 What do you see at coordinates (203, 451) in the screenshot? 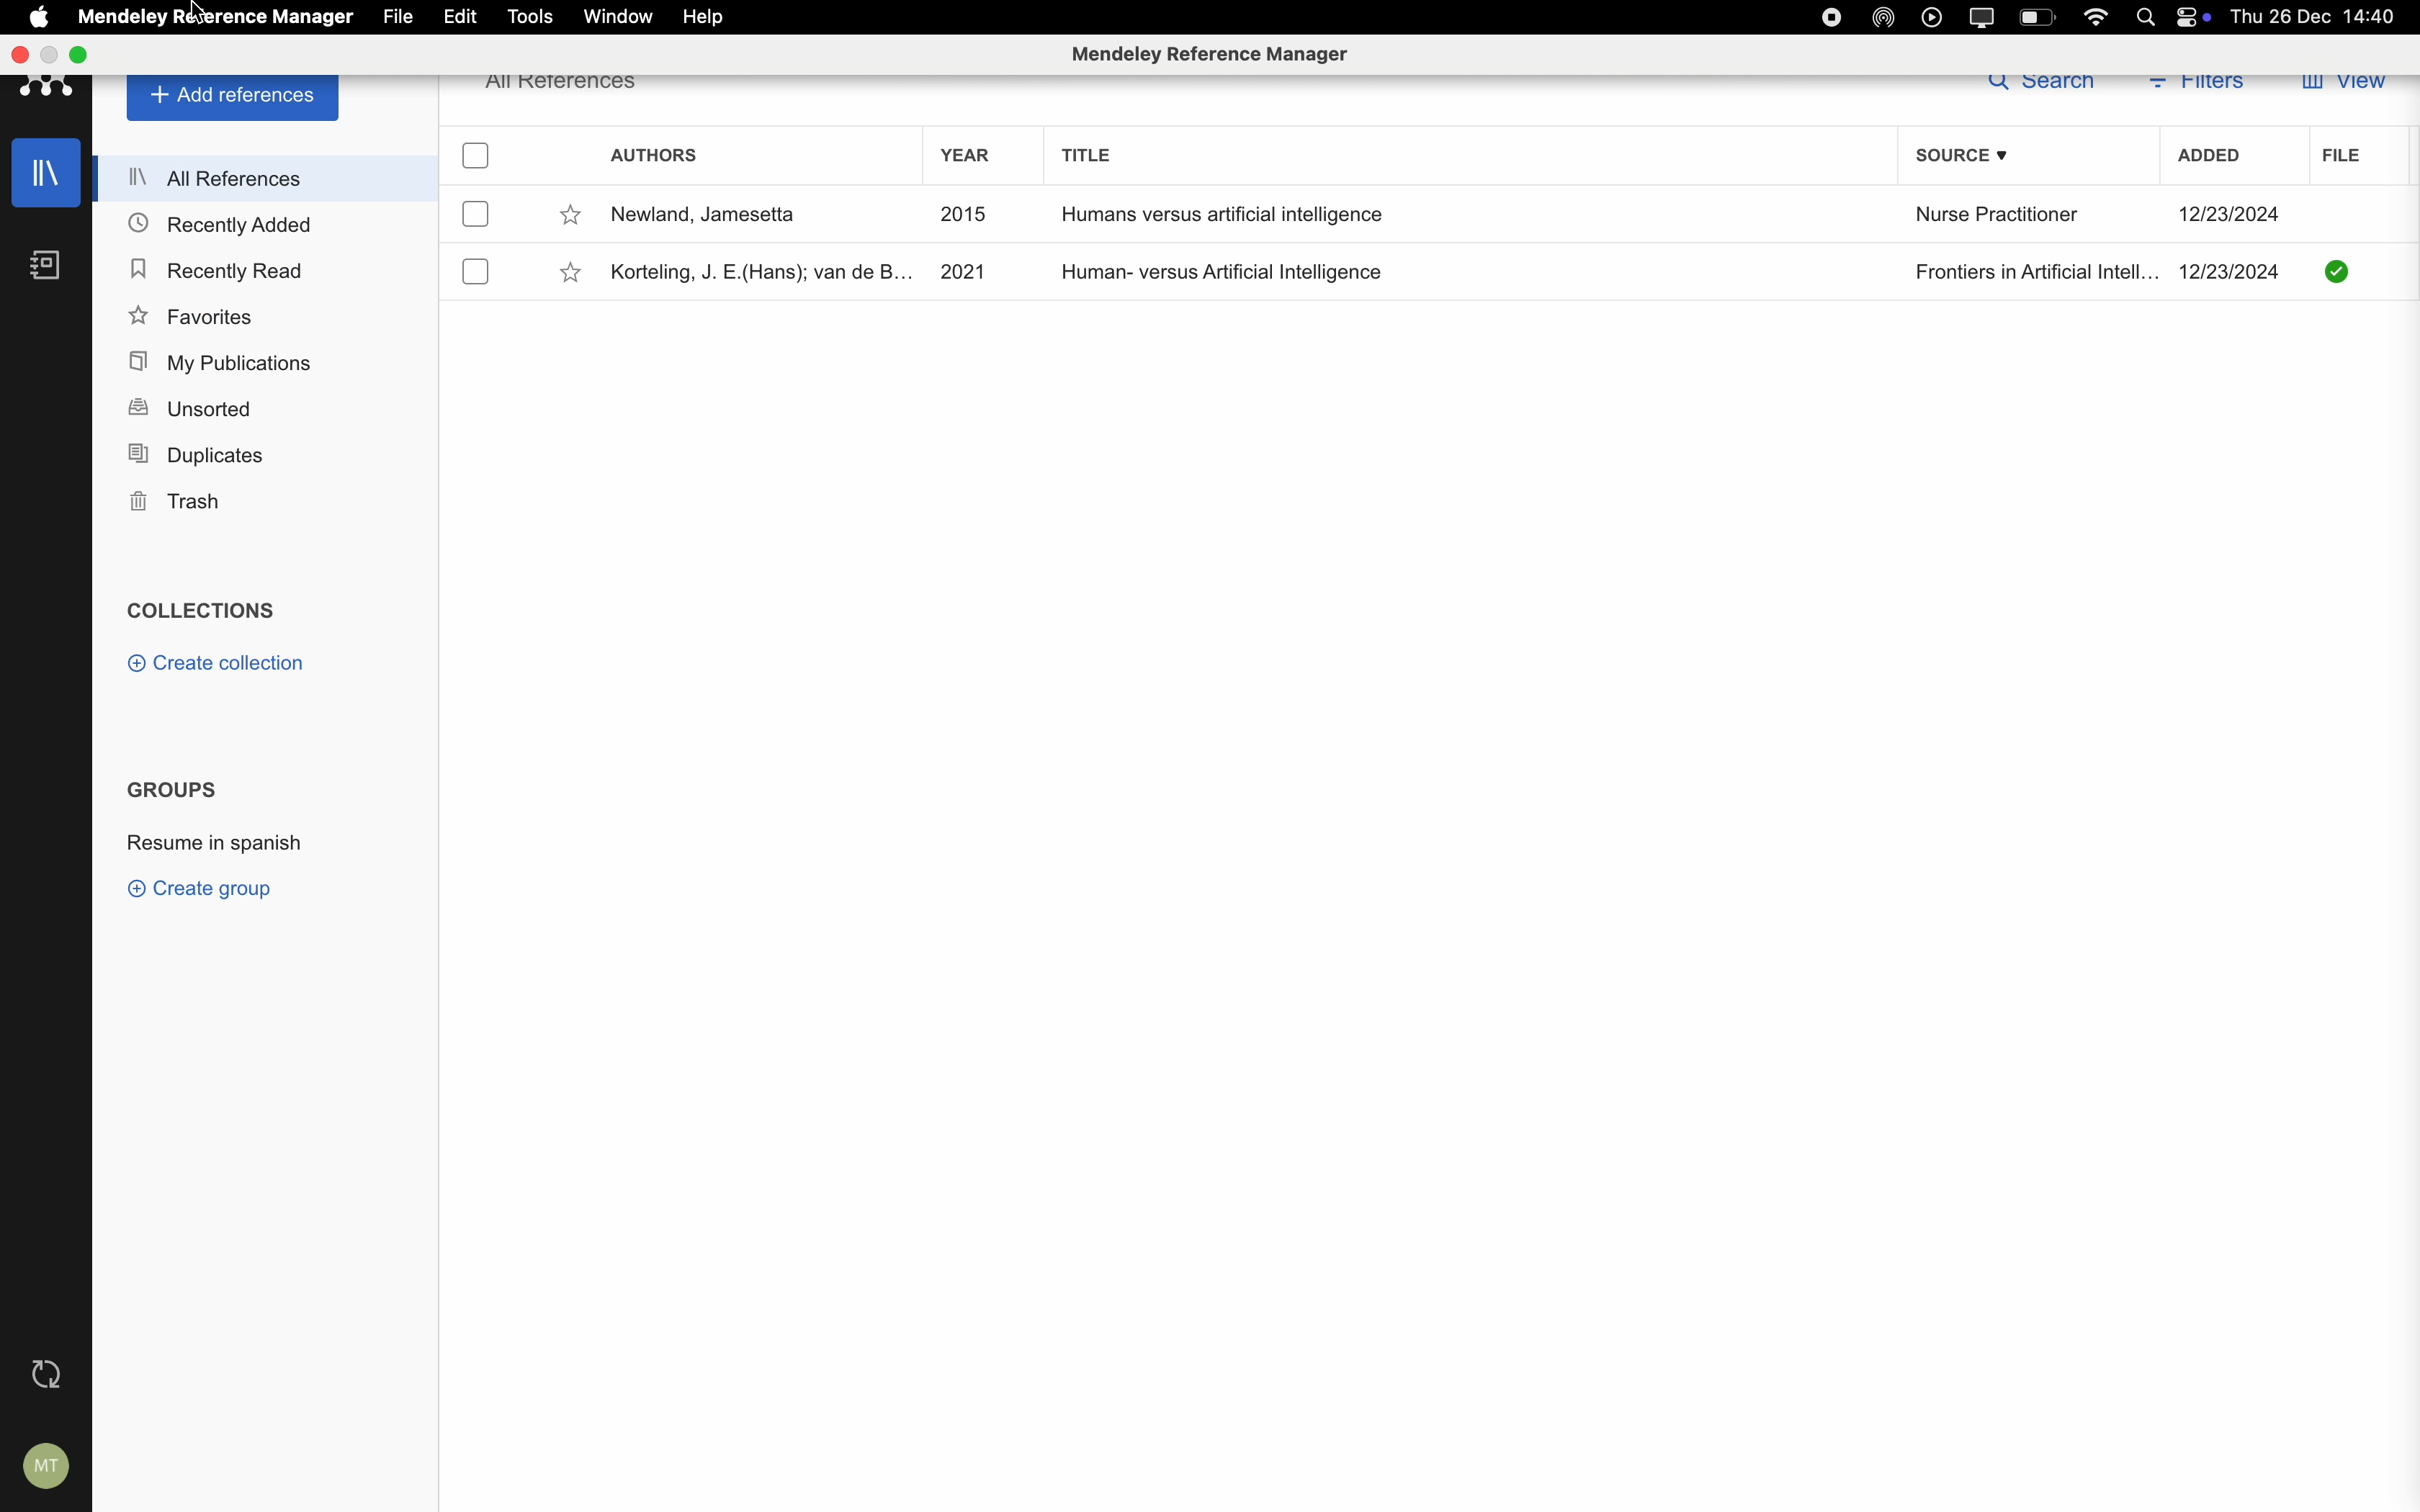
I see `duplicates` at bounding box center [203, 451].